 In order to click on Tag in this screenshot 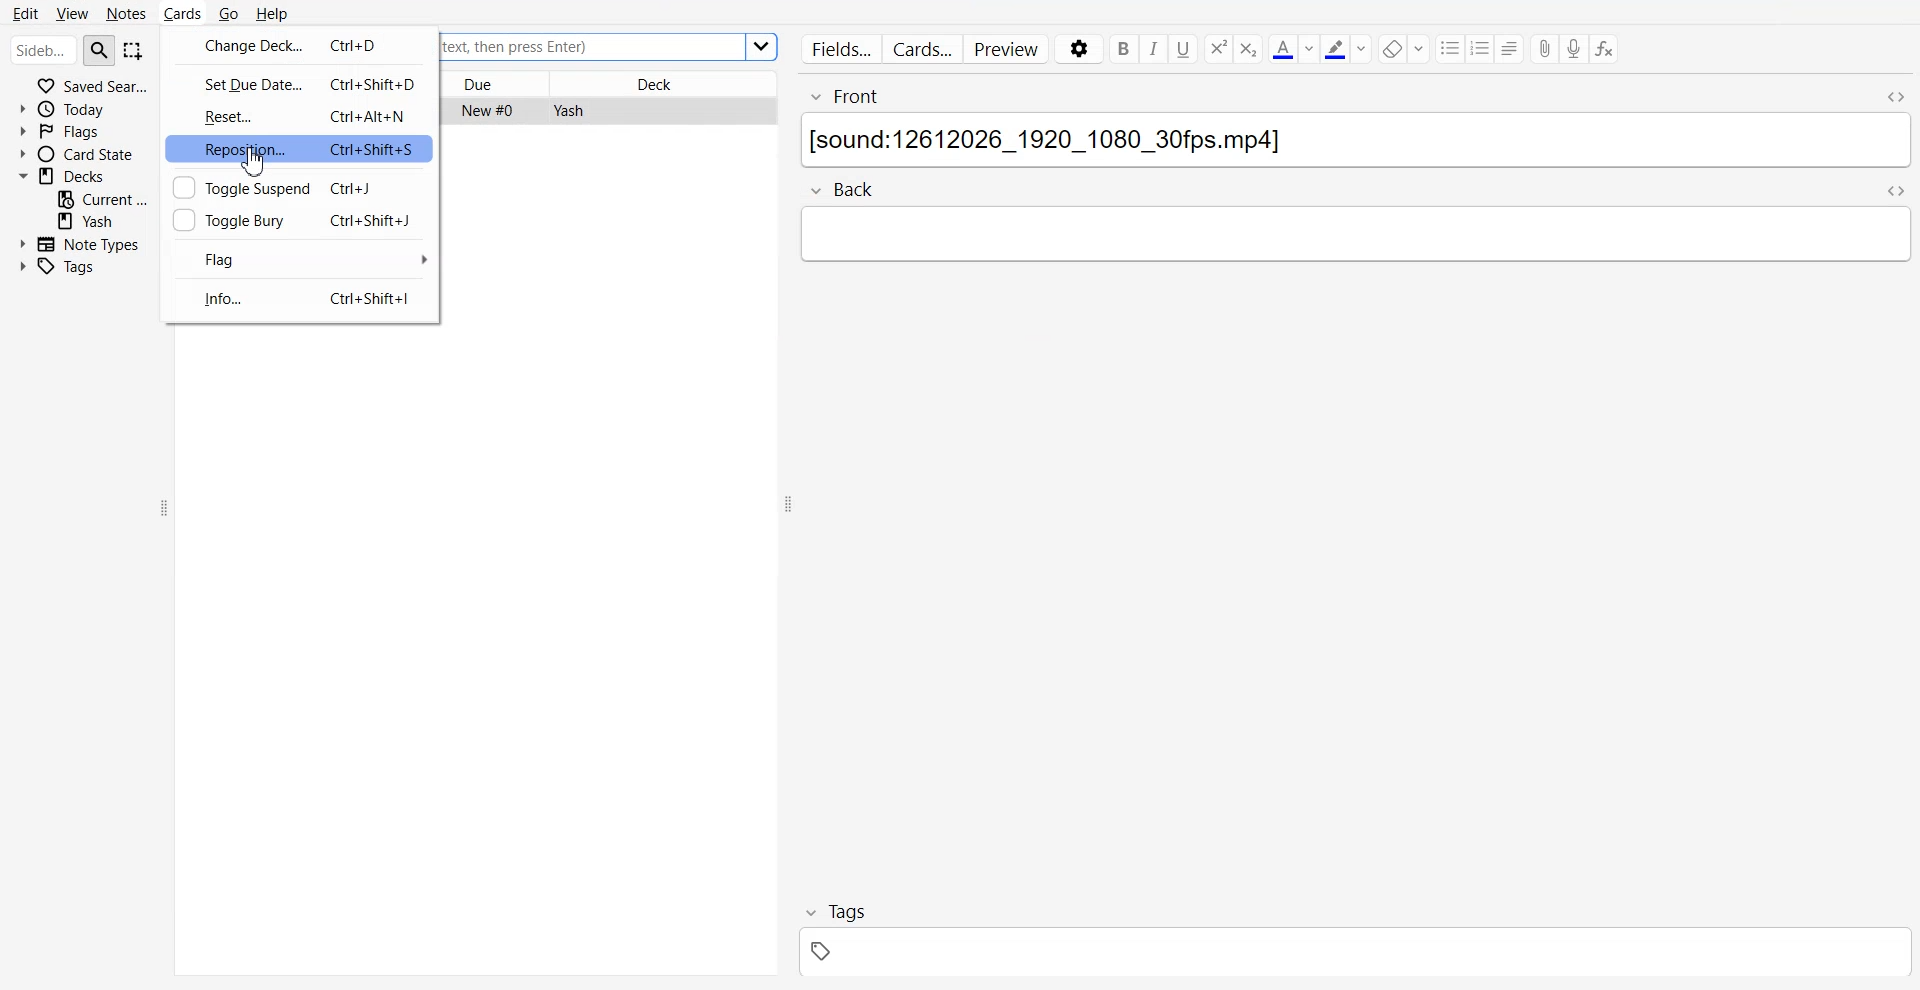, I will do `click(833, 910)`.